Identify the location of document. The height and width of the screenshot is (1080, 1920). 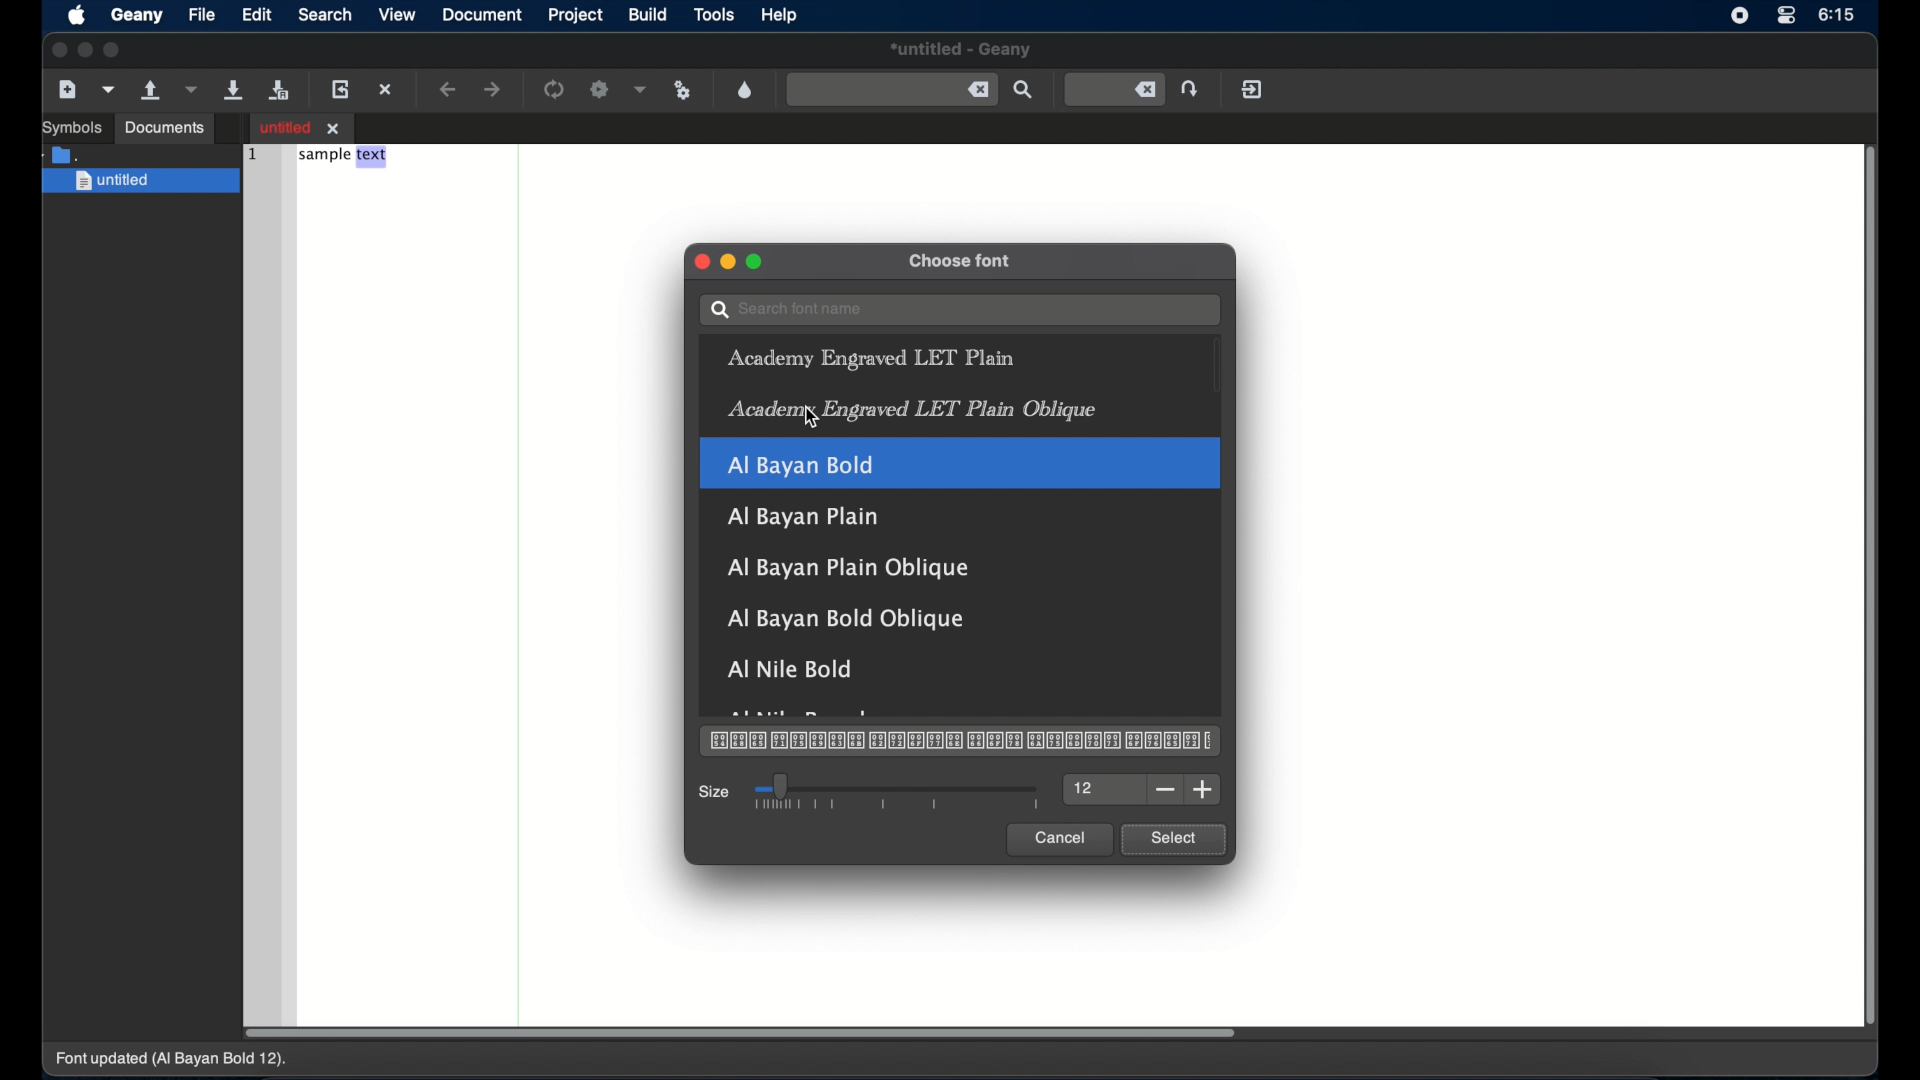
(482, 15).